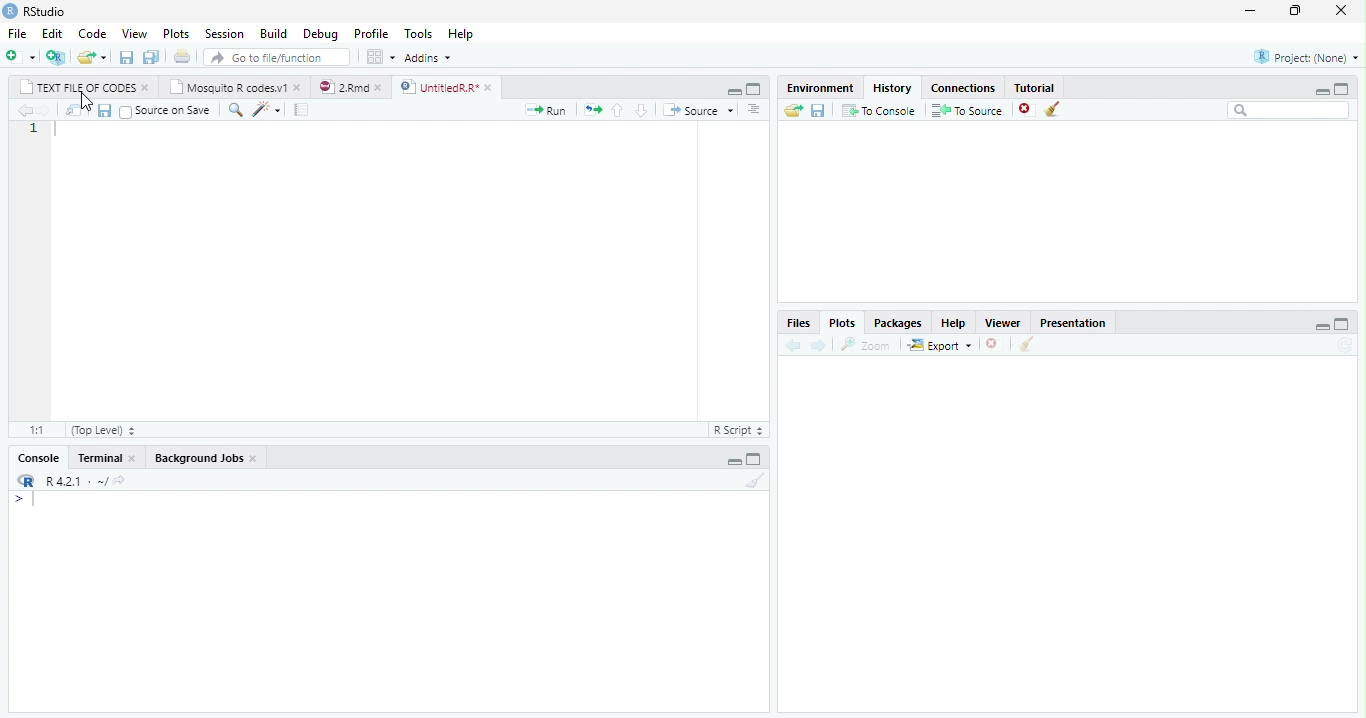 Image resolution: width=1366 pixels, height=718 pixels. Describe the element at coordinates (1029, 345) in the screenshot. I see `clean` at that location.